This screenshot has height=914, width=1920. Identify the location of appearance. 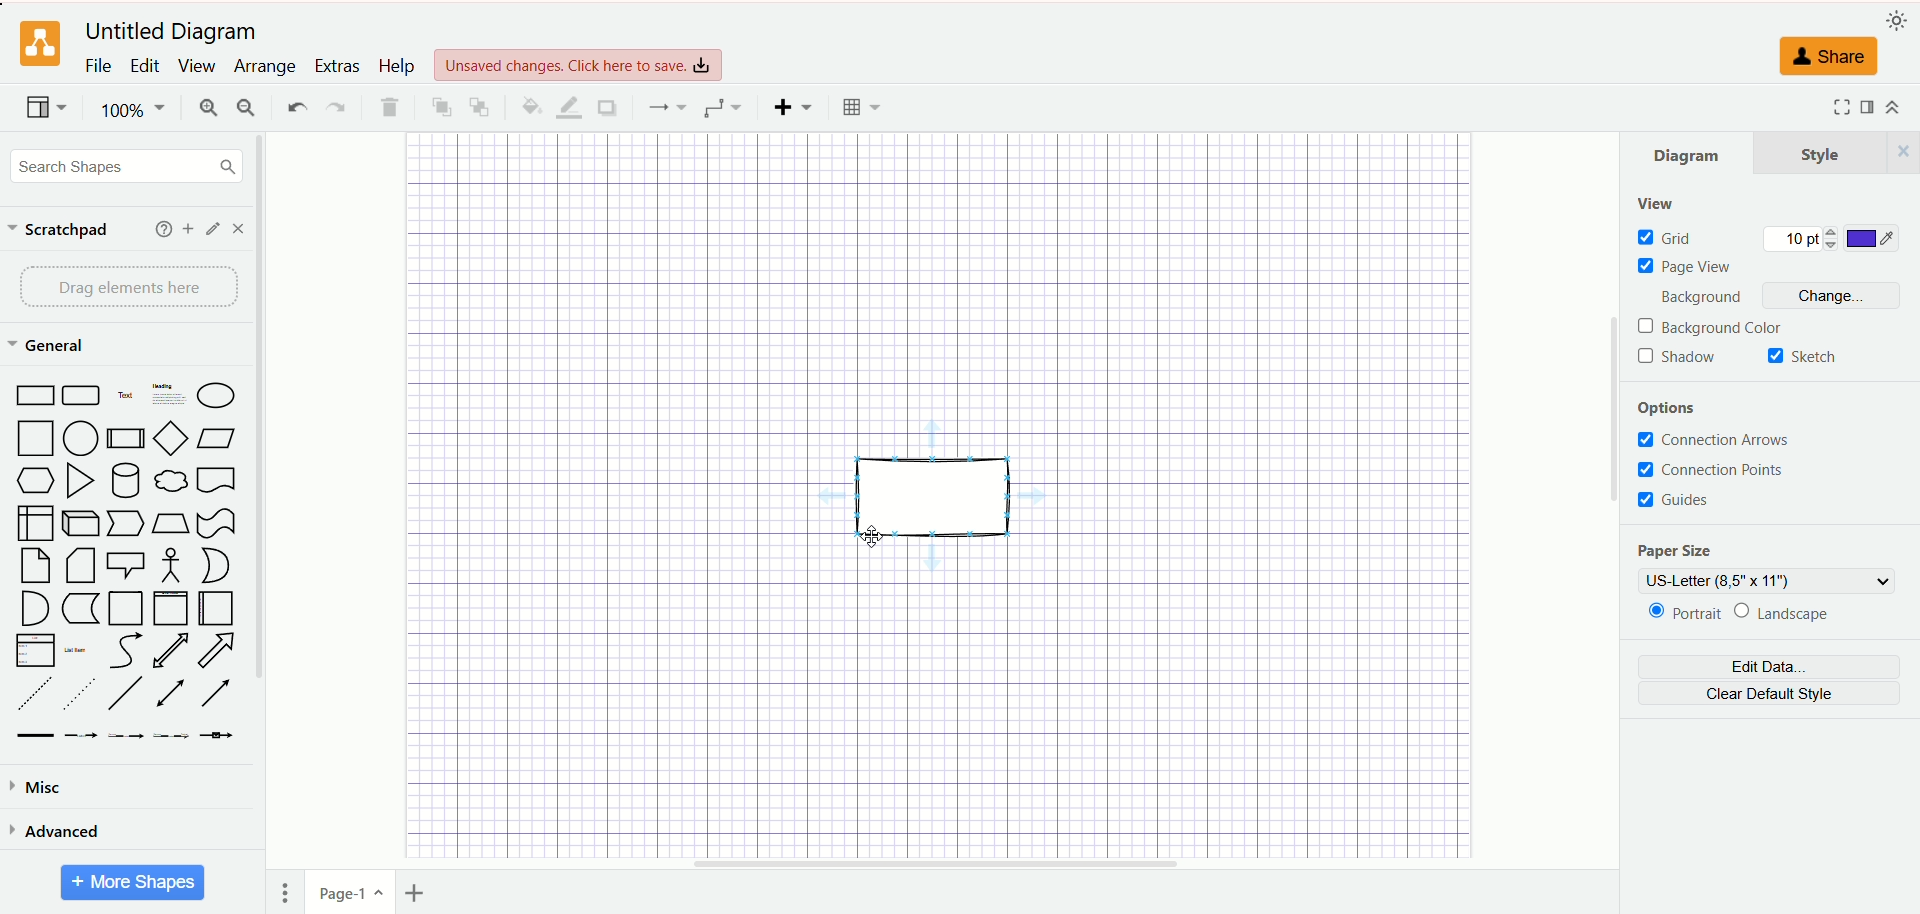
(1892, 20).